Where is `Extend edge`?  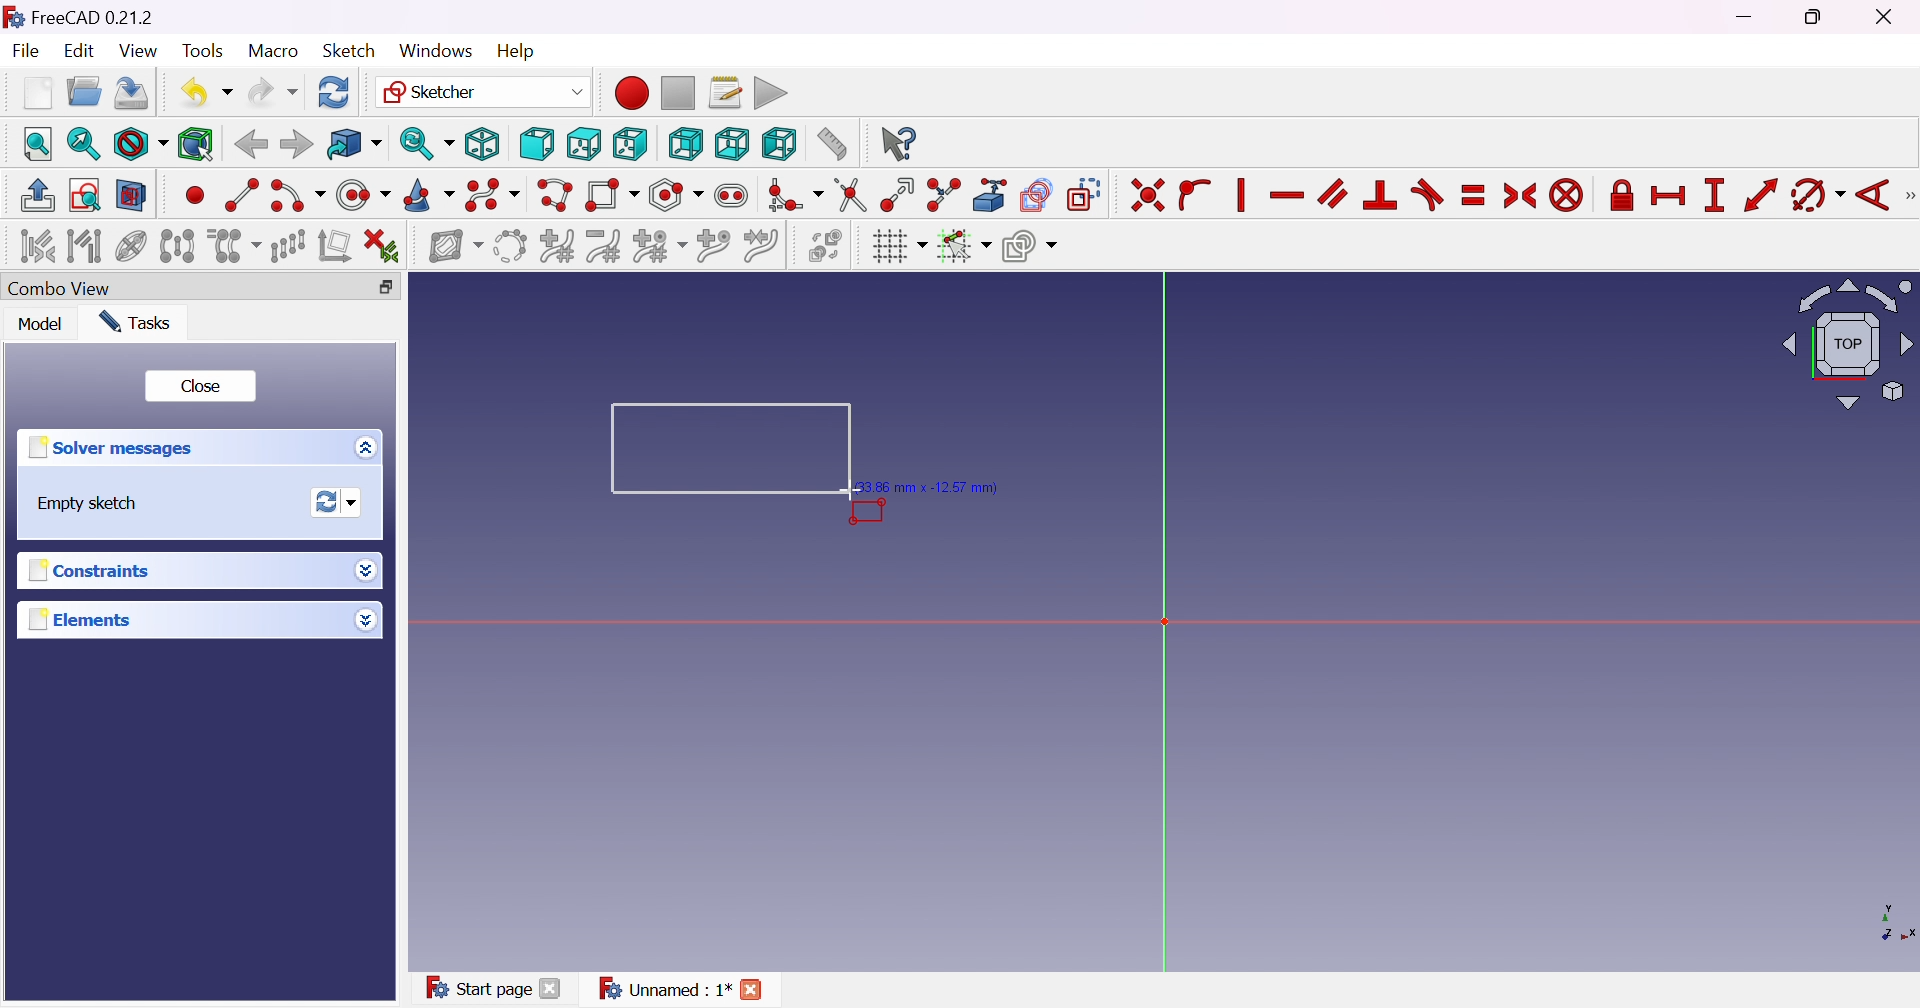
Extend edge is located at coordinates (899, 197).